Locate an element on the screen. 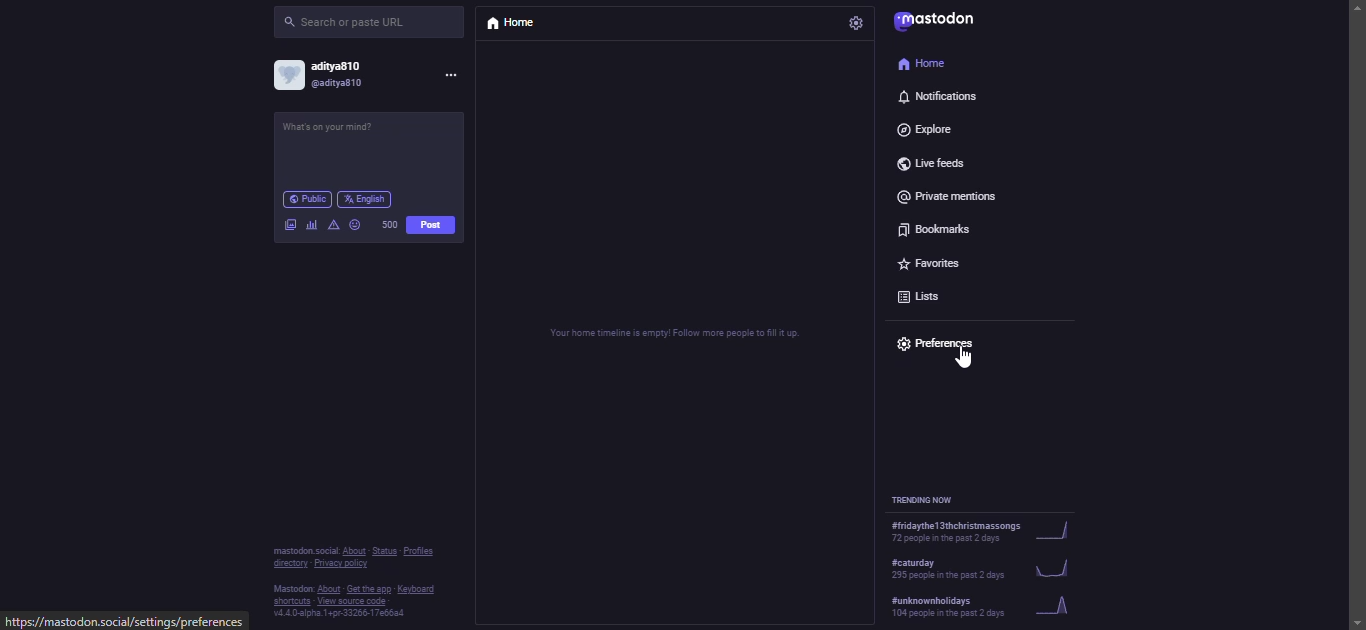 The width and height of the screenshot is (1366, 630). search is located at coordinates (351, 22).